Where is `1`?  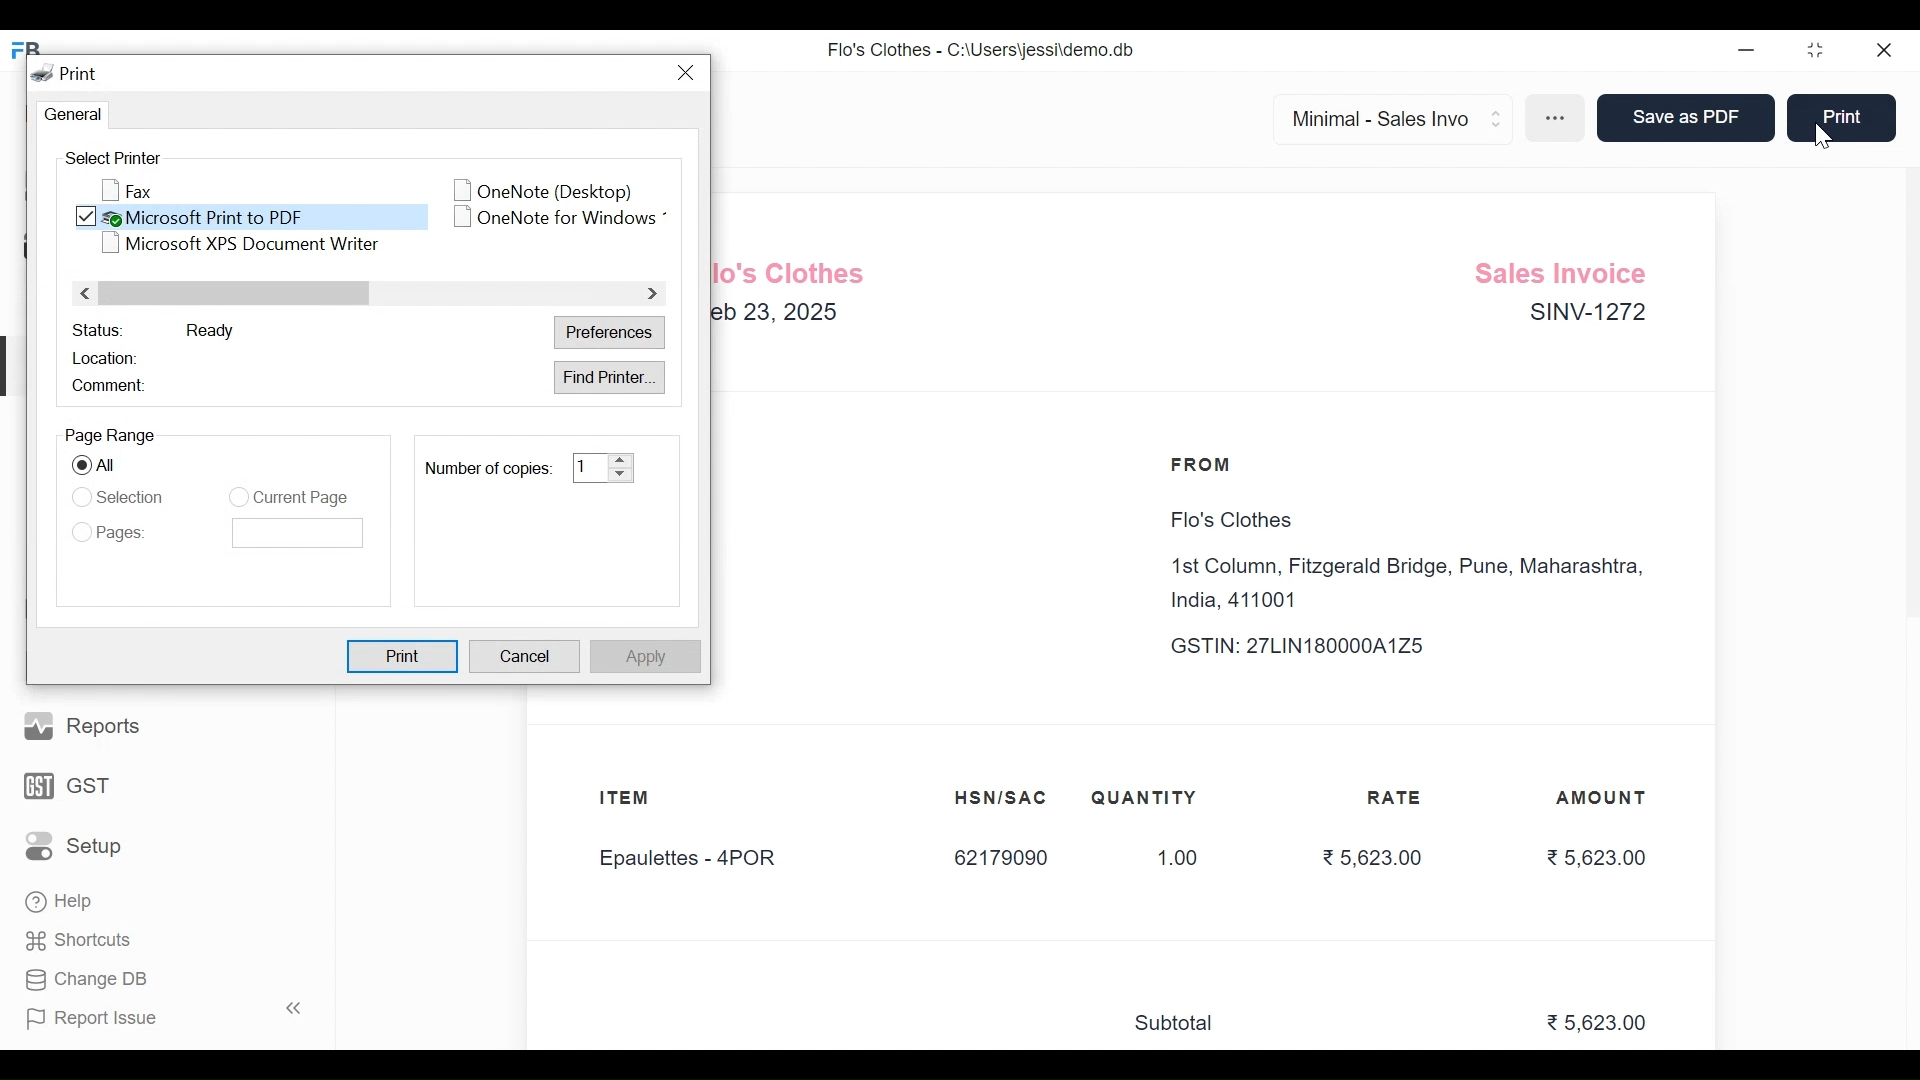
1 is located at coordinates (588, 467).